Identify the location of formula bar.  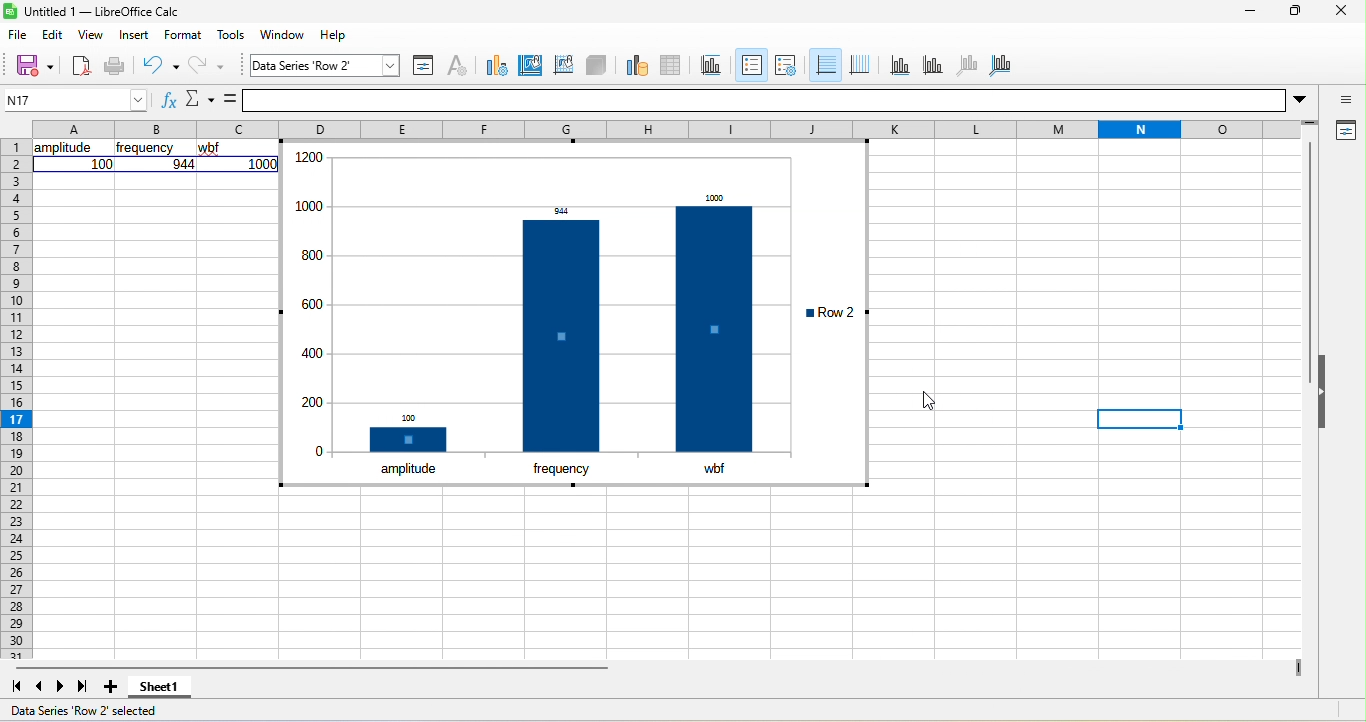
(777, 98).